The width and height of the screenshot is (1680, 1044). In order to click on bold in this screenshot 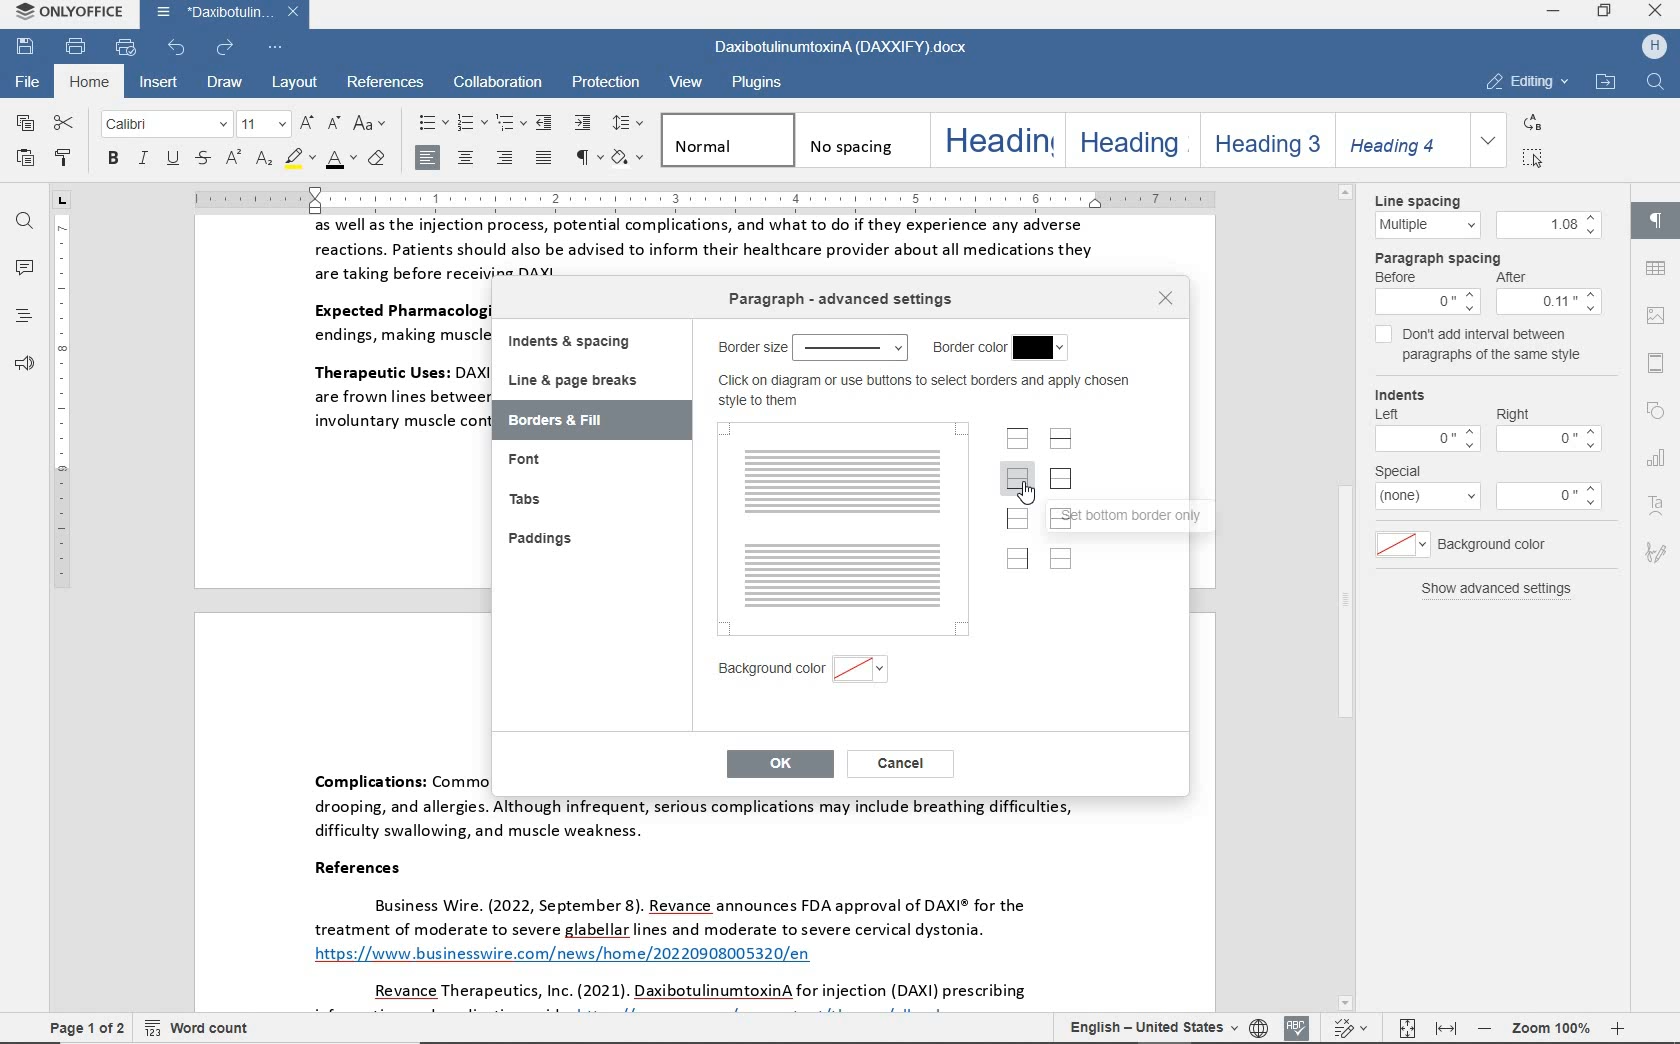, I will do `click(112, 160)`.